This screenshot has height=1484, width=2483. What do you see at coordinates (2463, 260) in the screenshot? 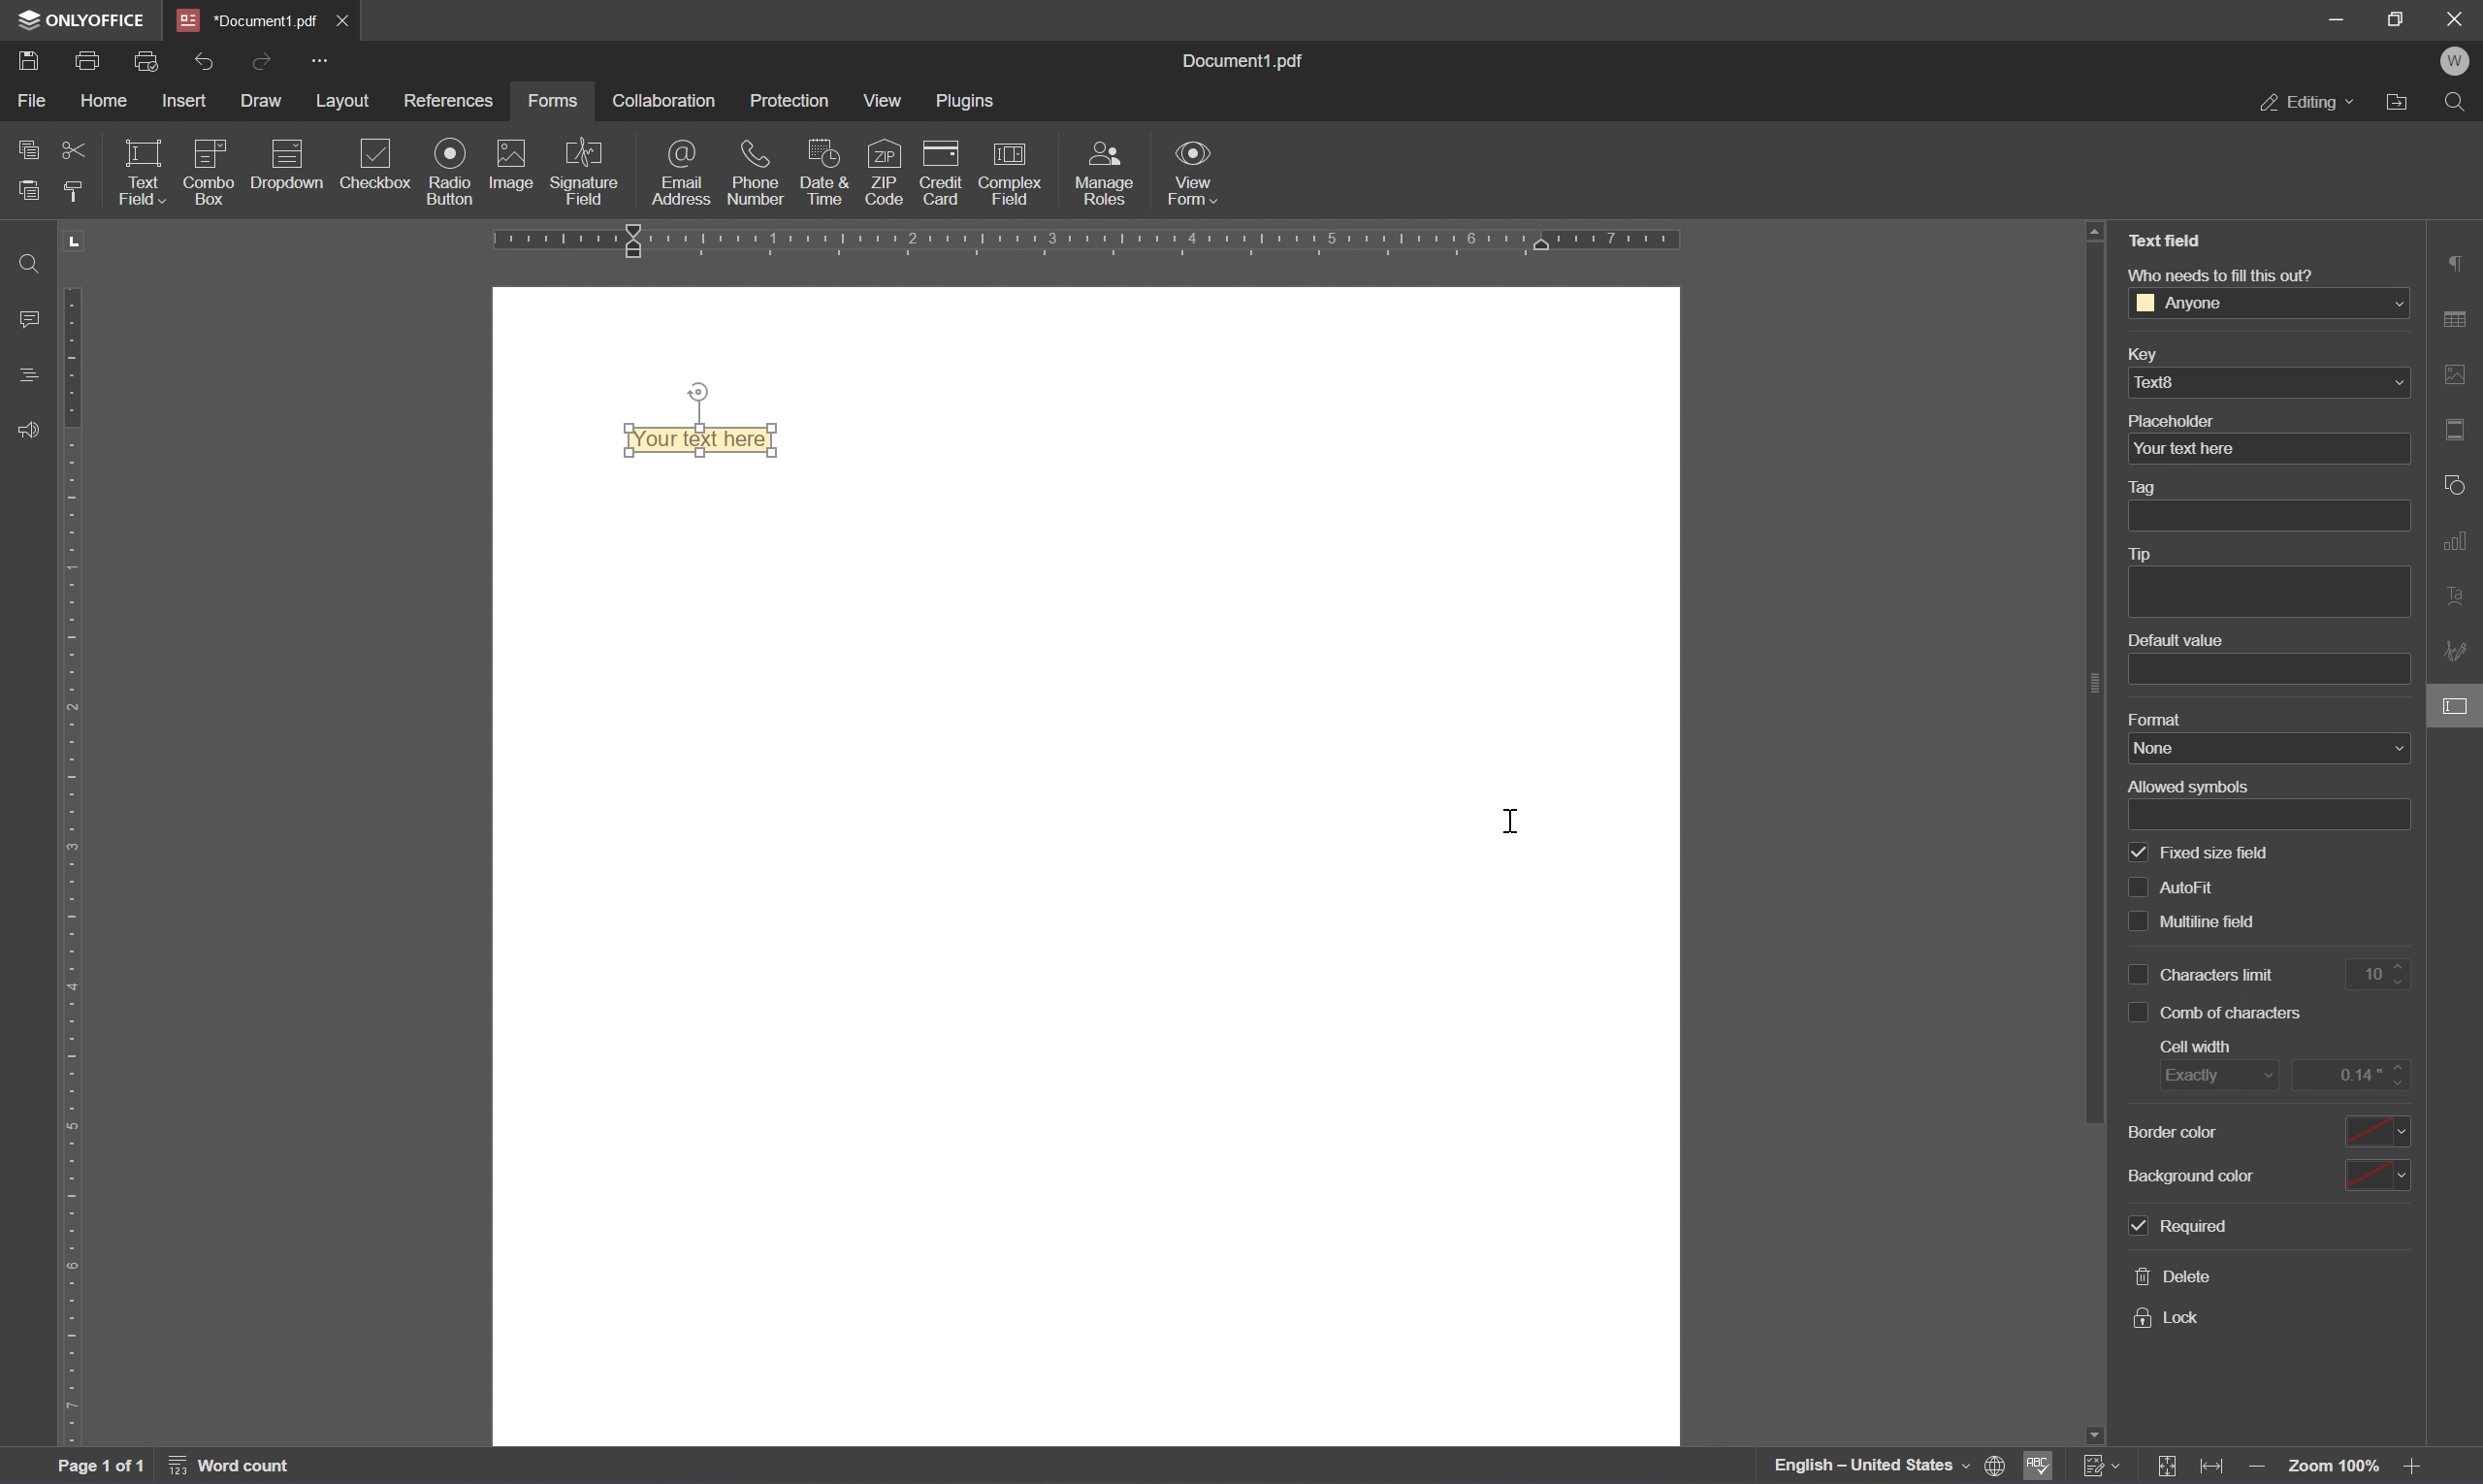
I see `paragraph settings` at bounding box center [2463, 260].